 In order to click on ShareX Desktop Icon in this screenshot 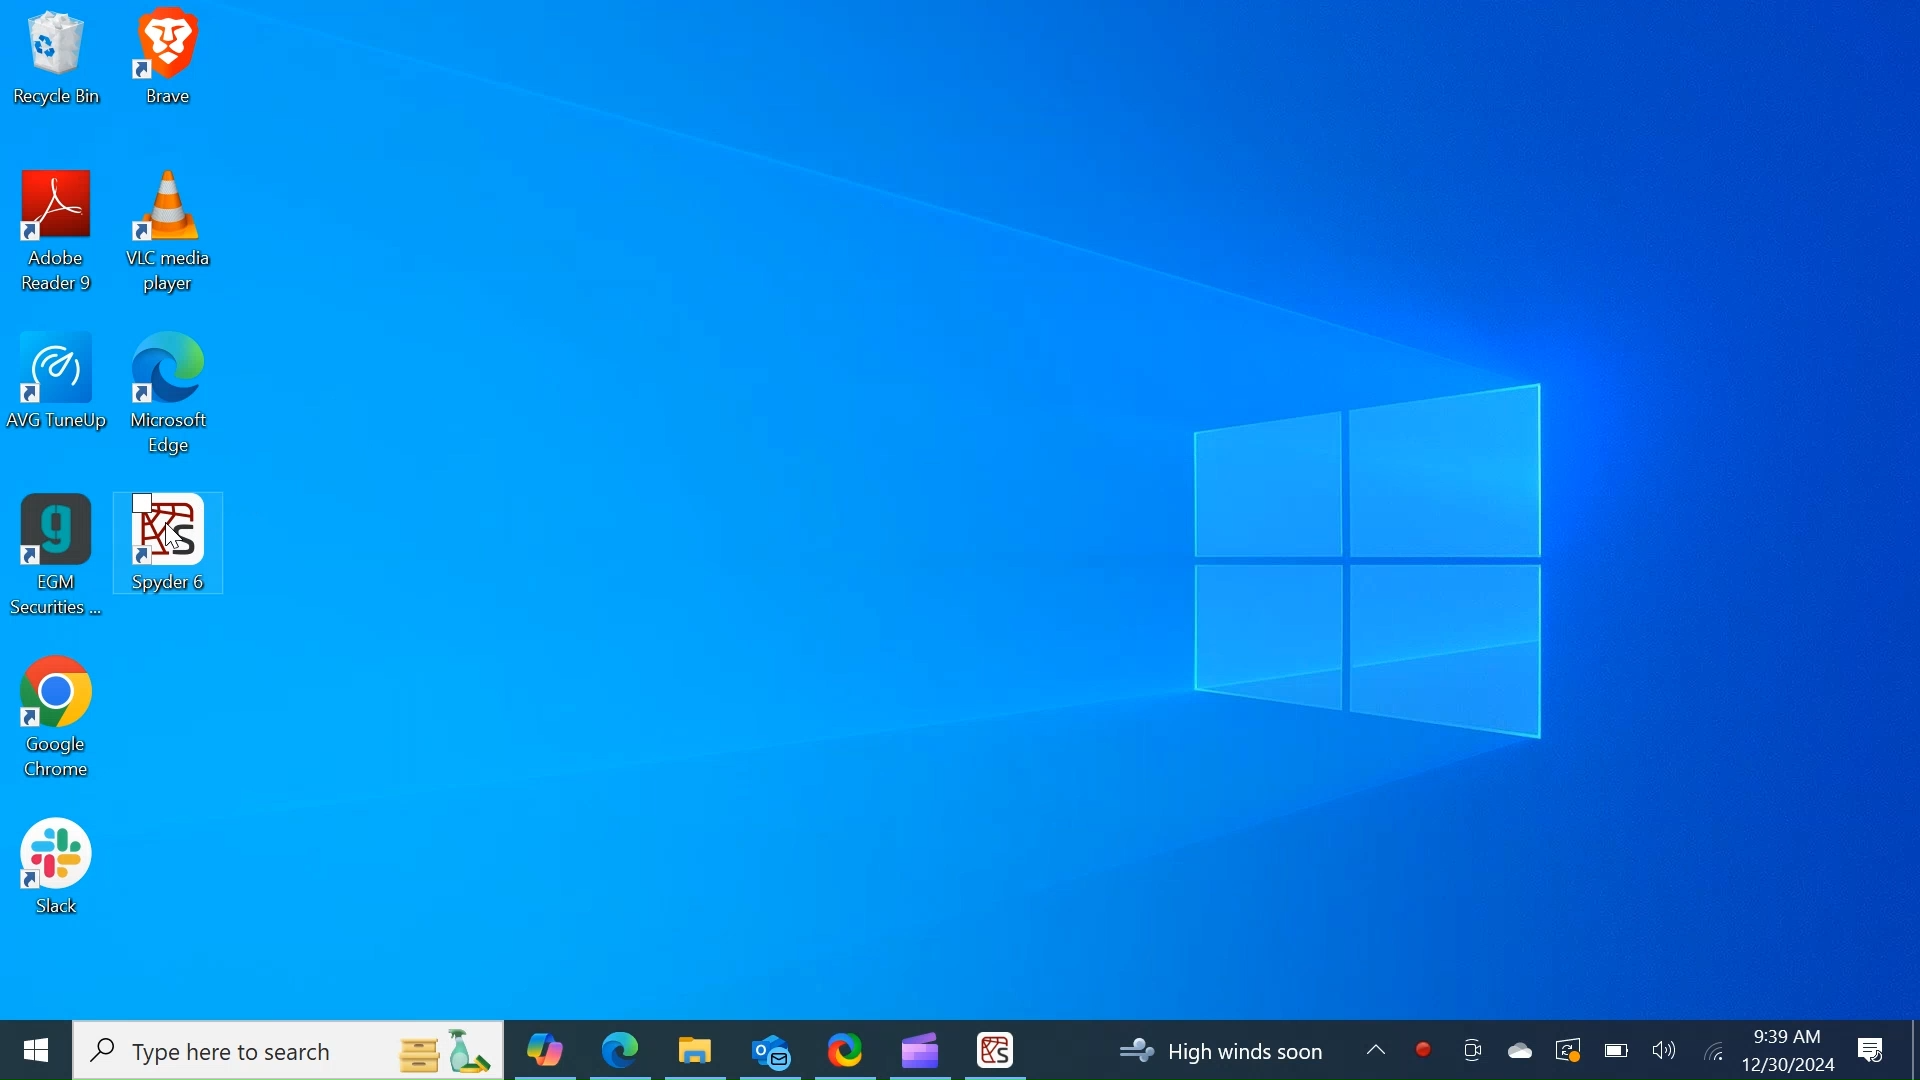, I will do `click(844, 1048)`.